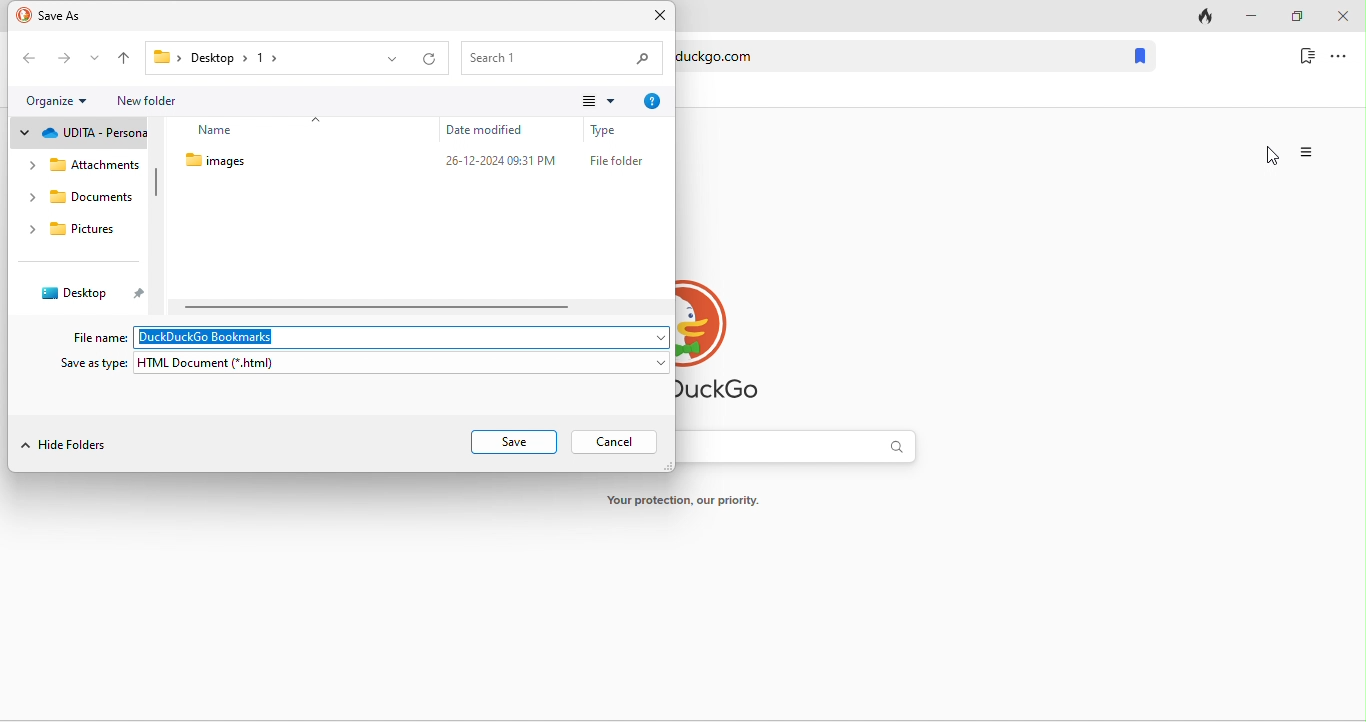 The height and width of the screenshot is (722, 1366). What do you see at coordinates (60, 61) in the screenshot?
I see `forward` at bounding box center [60, 61].